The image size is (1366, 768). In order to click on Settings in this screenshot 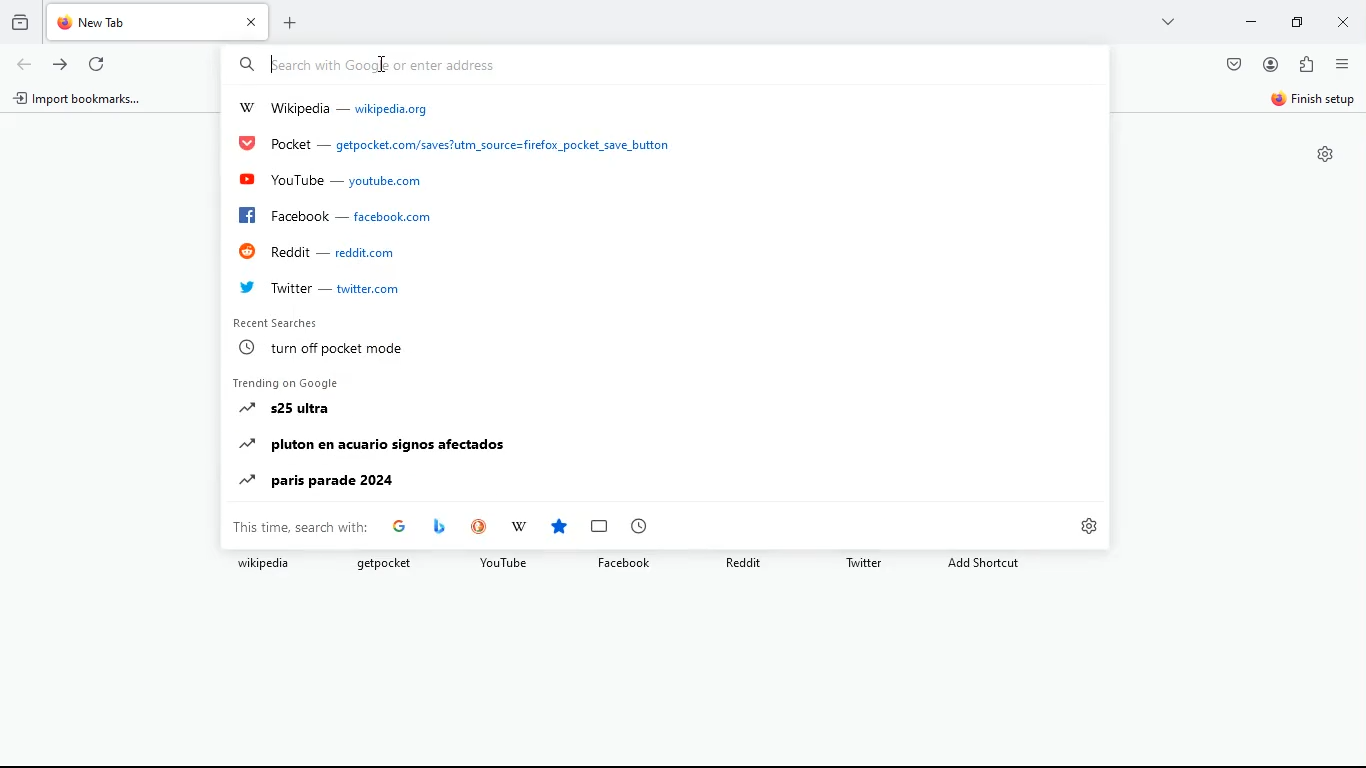, I will do `click(1326, 154)`.